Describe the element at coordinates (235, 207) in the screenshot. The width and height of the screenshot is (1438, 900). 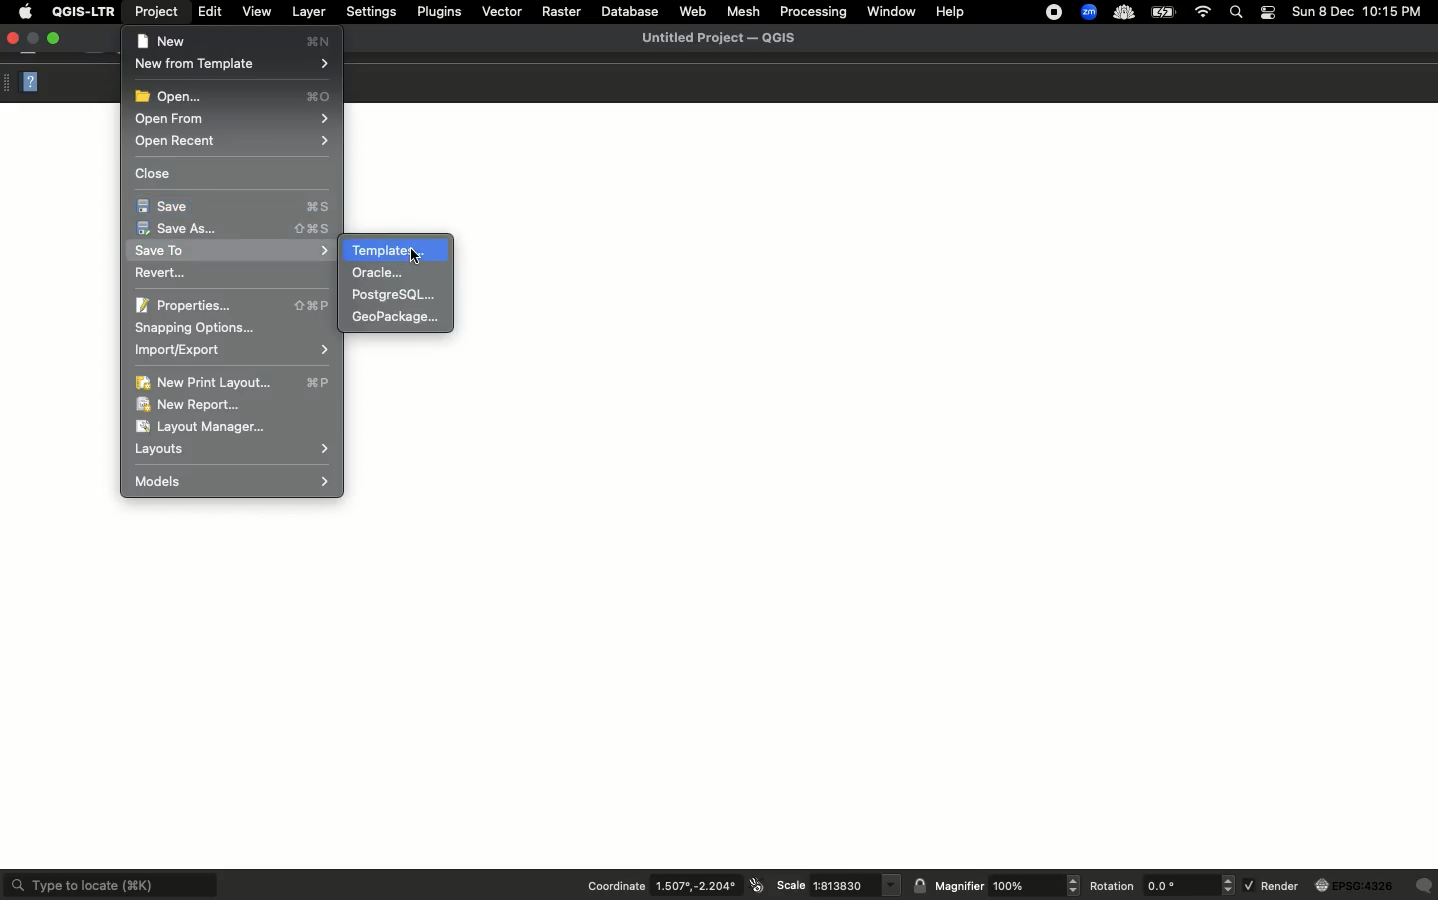
I see `Save` at that location.